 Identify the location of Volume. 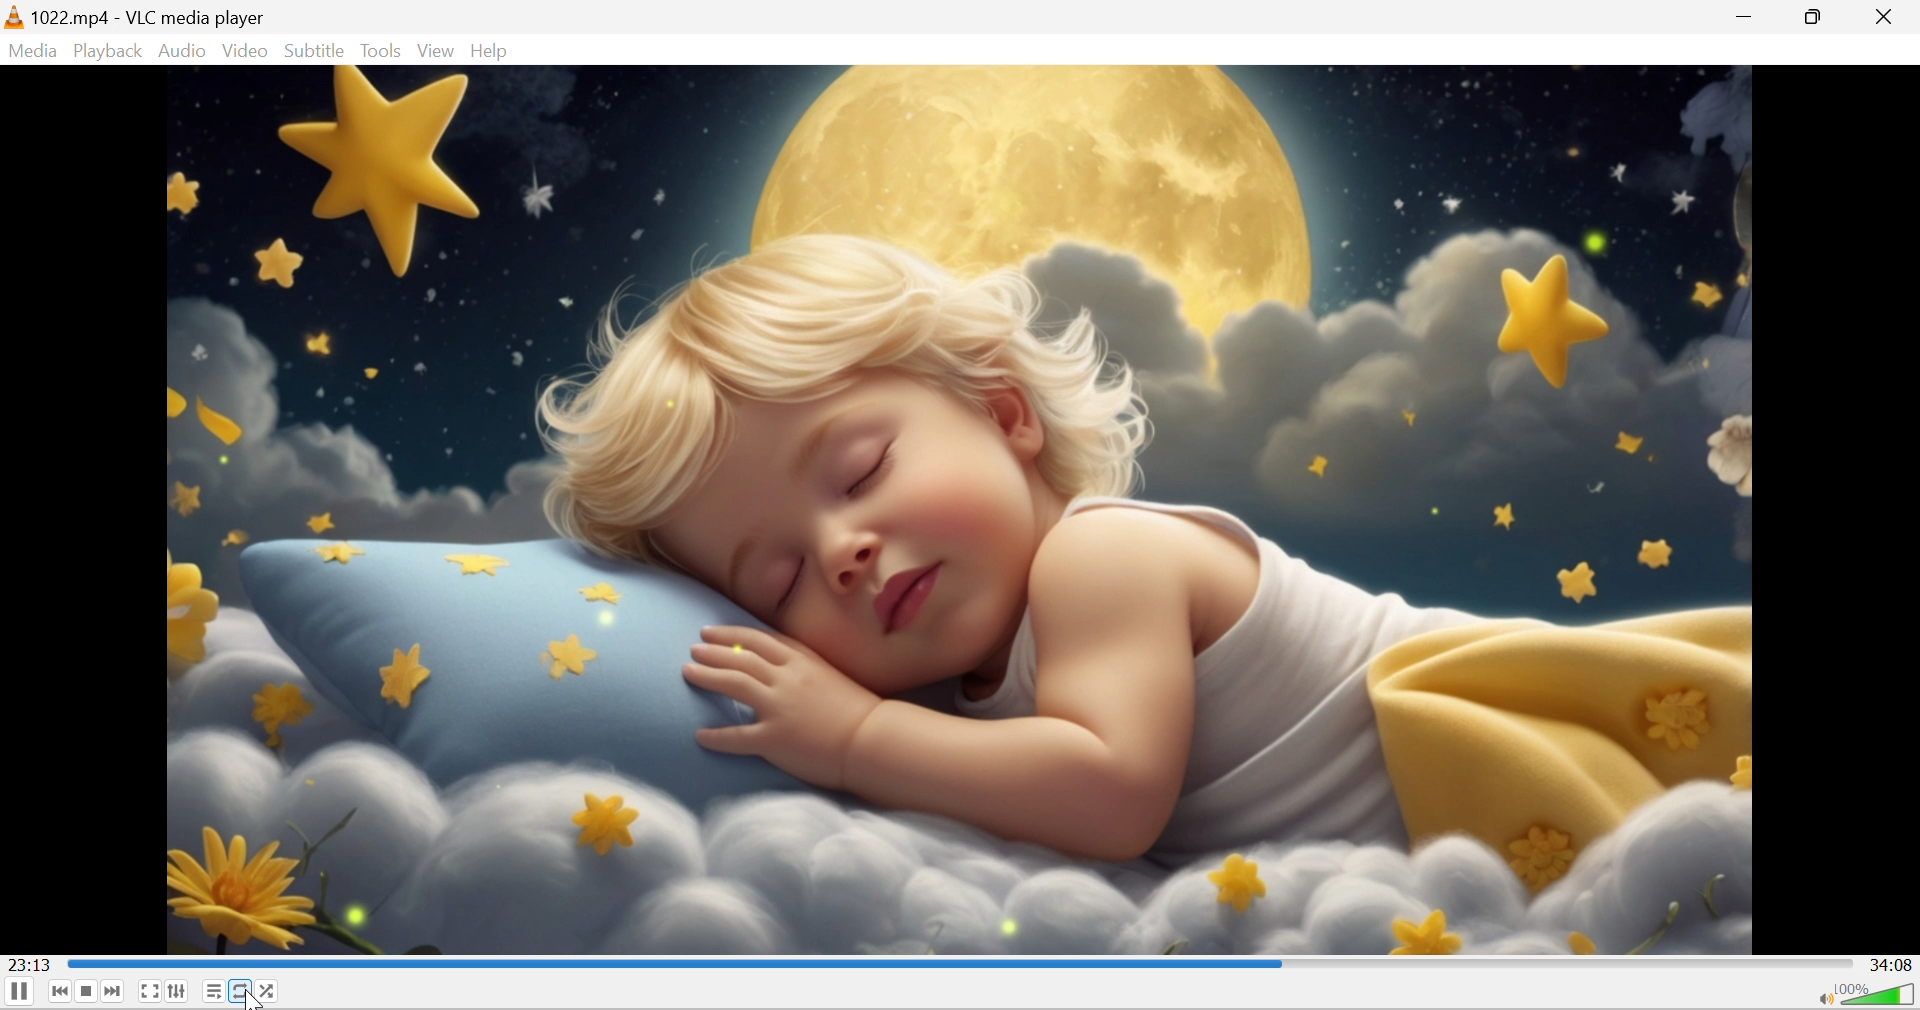
(1882, 995).